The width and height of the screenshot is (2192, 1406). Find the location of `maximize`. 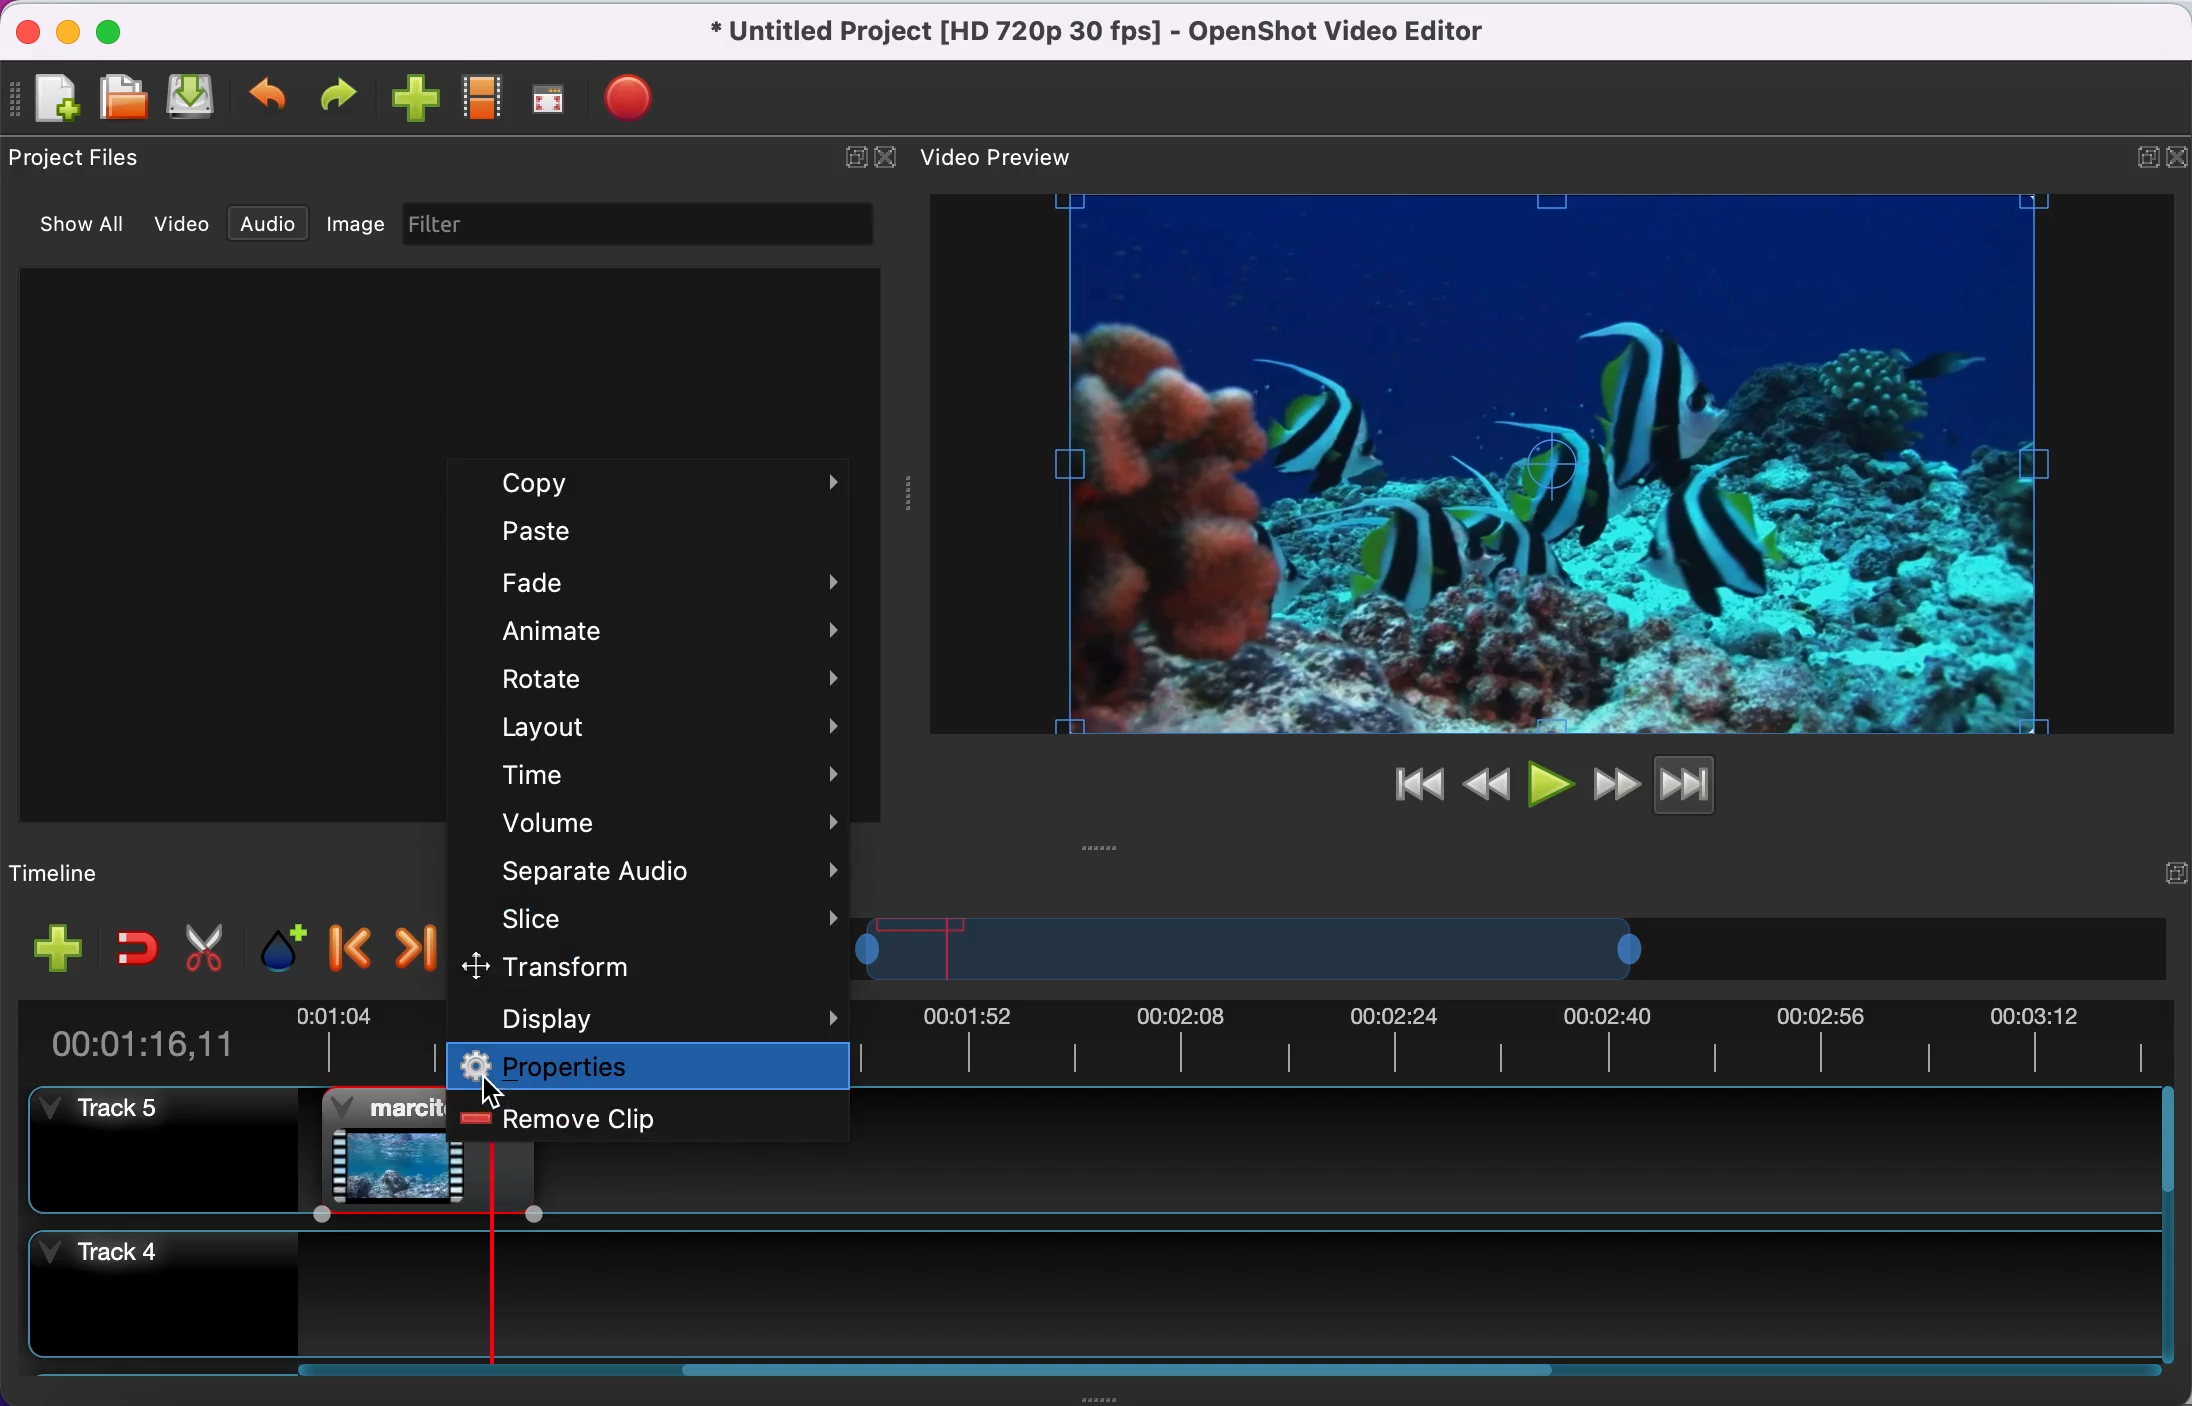

maximize is located at coordinates (121, 29).